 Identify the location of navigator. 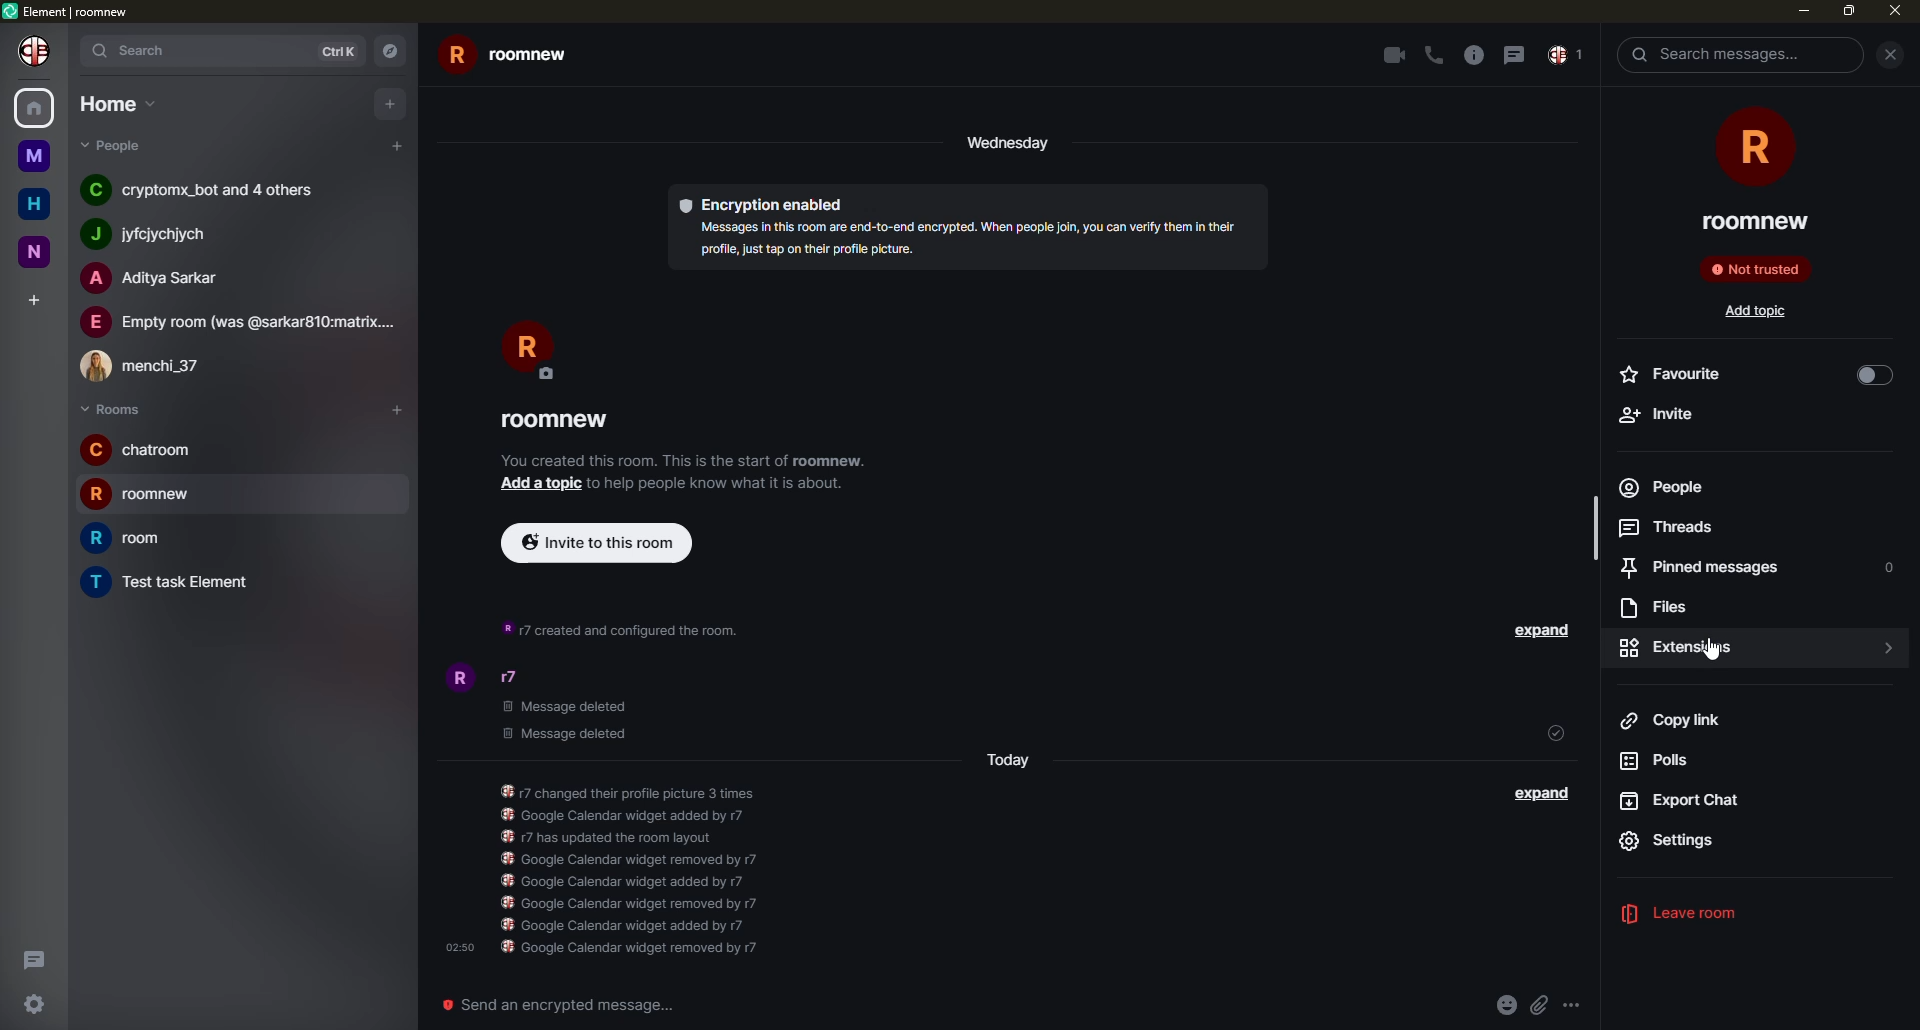
(391, 49).